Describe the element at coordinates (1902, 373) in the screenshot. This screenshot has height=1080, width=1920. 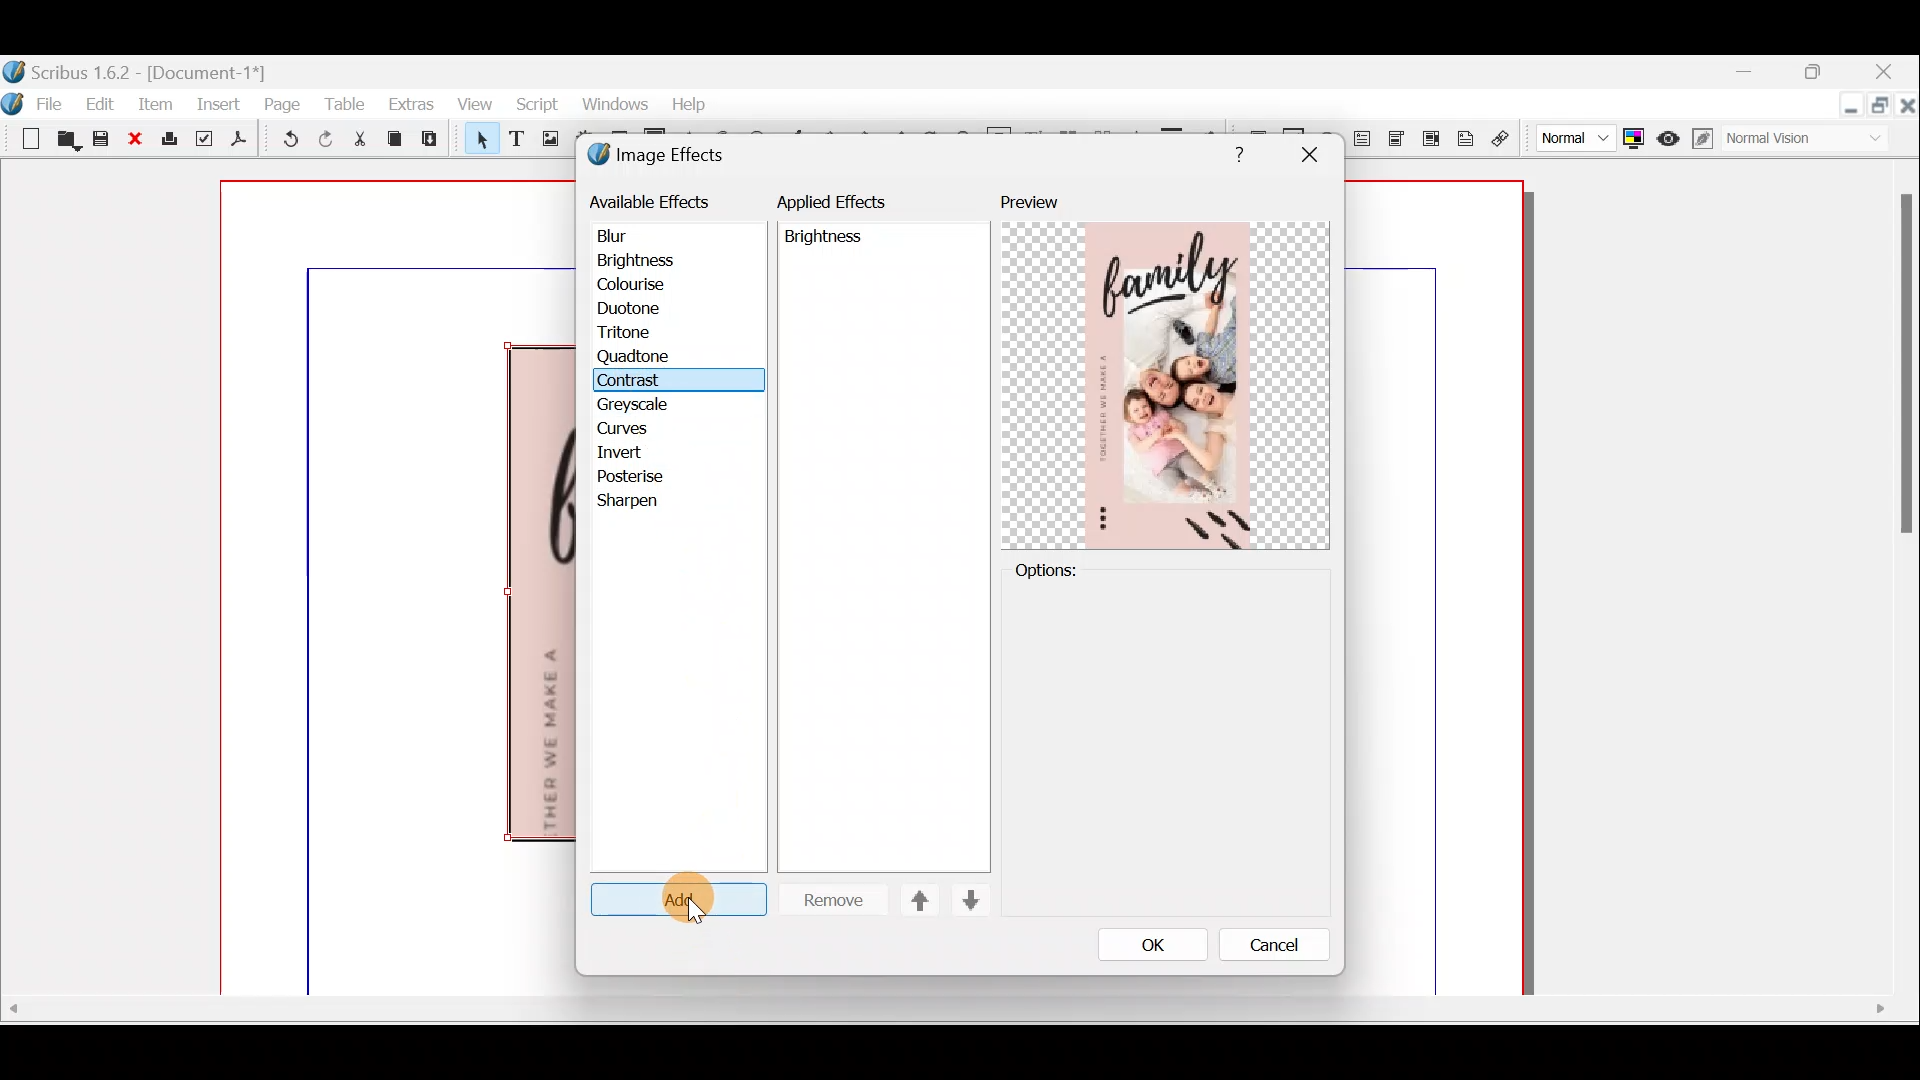
I see `` at that location.